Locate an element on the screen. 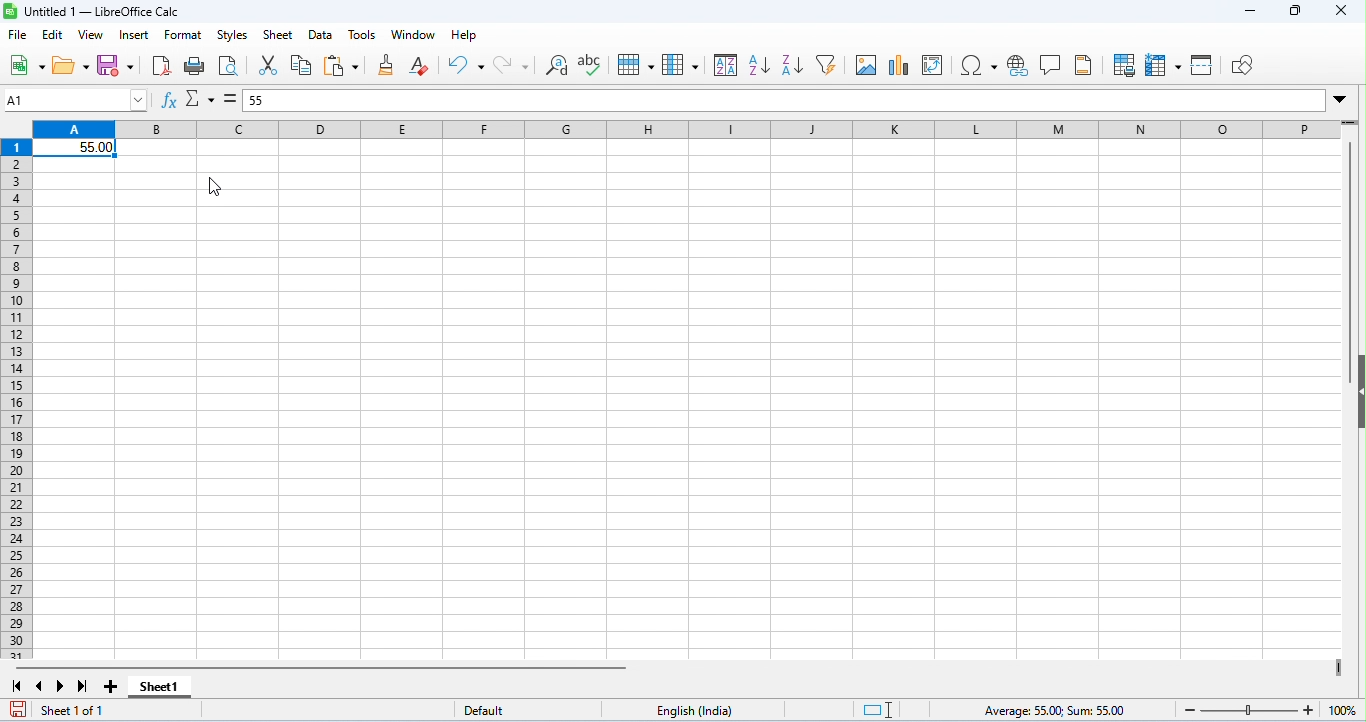 The image size is (1366, 722). file is located at coordinates (20, 35).